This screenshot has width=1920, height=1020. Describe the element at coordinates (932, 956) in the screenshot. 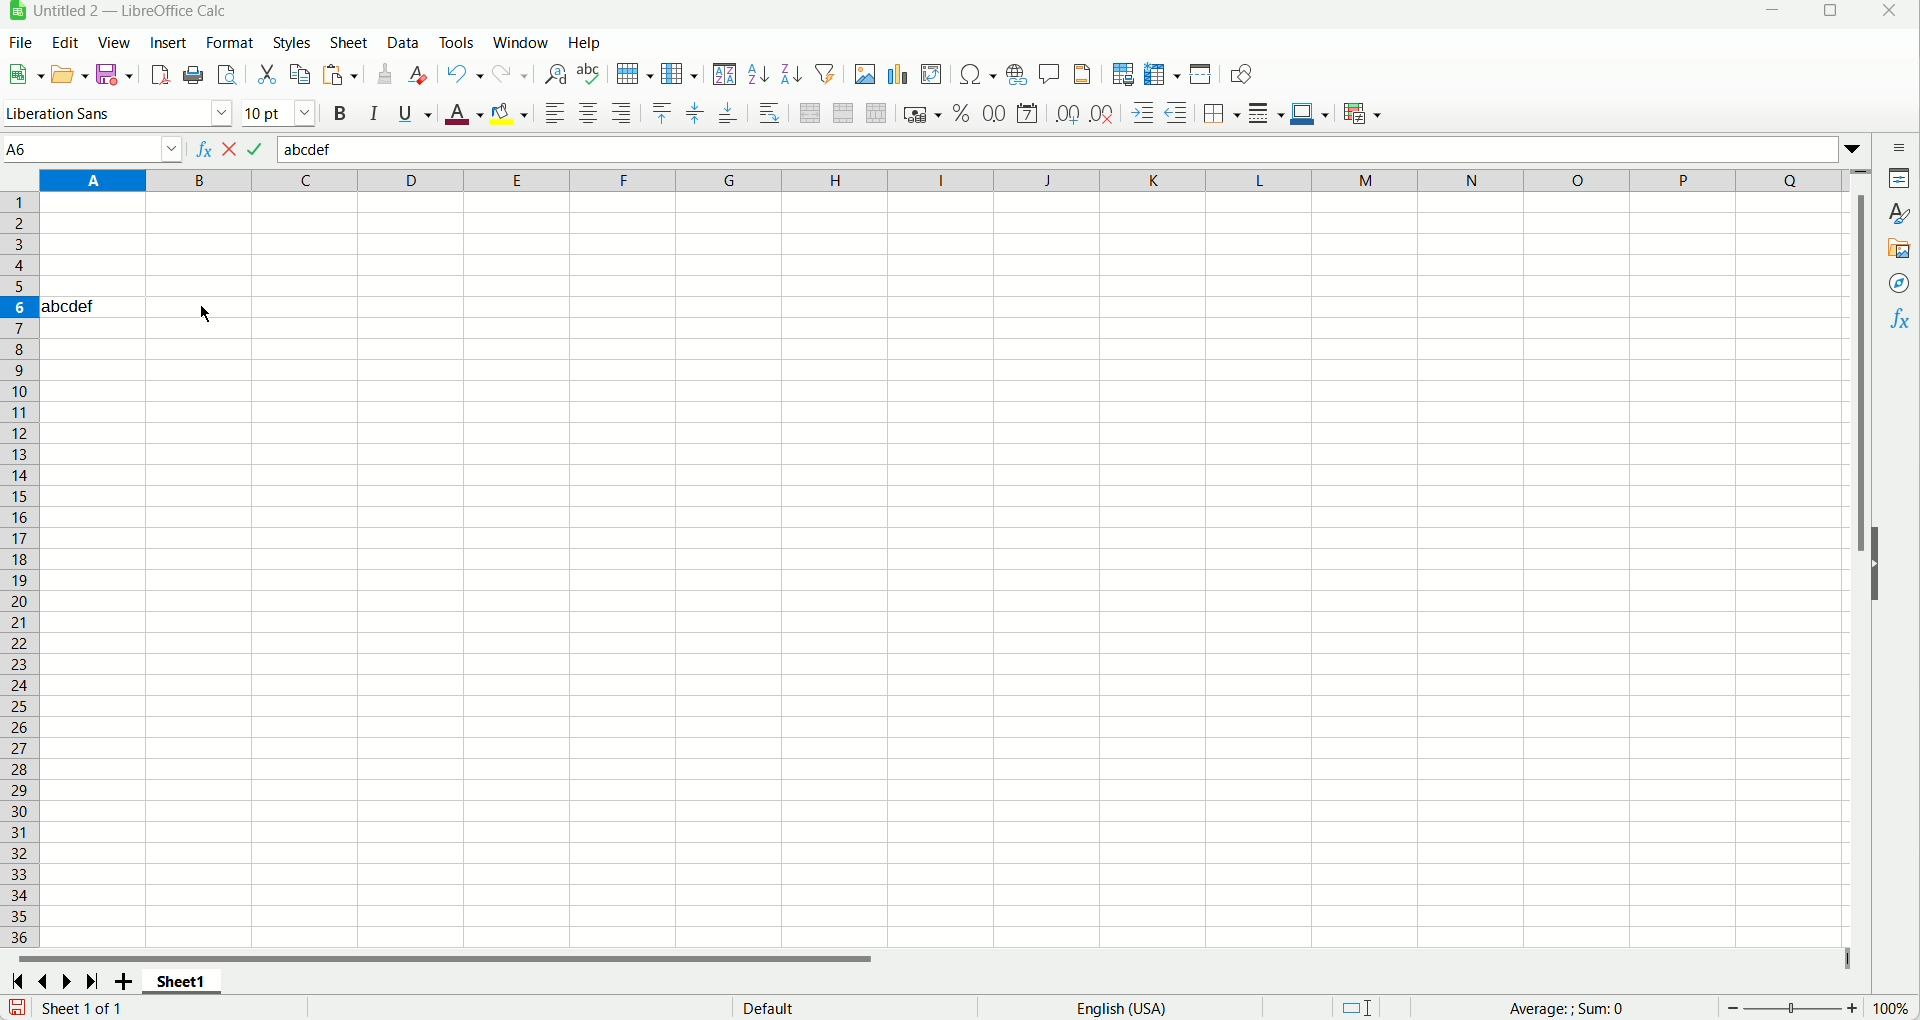

I see `horizontal scroll bar` at that location.